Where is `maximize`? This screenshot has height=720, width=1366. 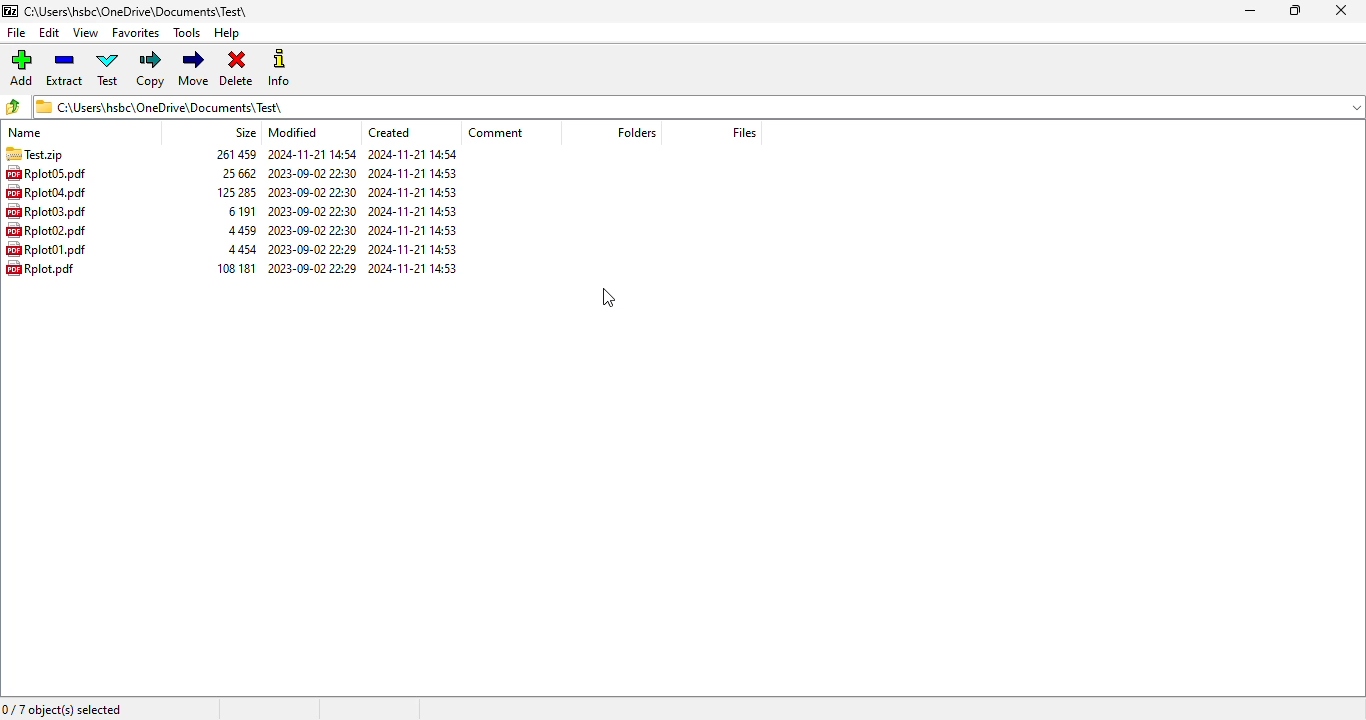 maximize is located at coordinates (1293, 10).